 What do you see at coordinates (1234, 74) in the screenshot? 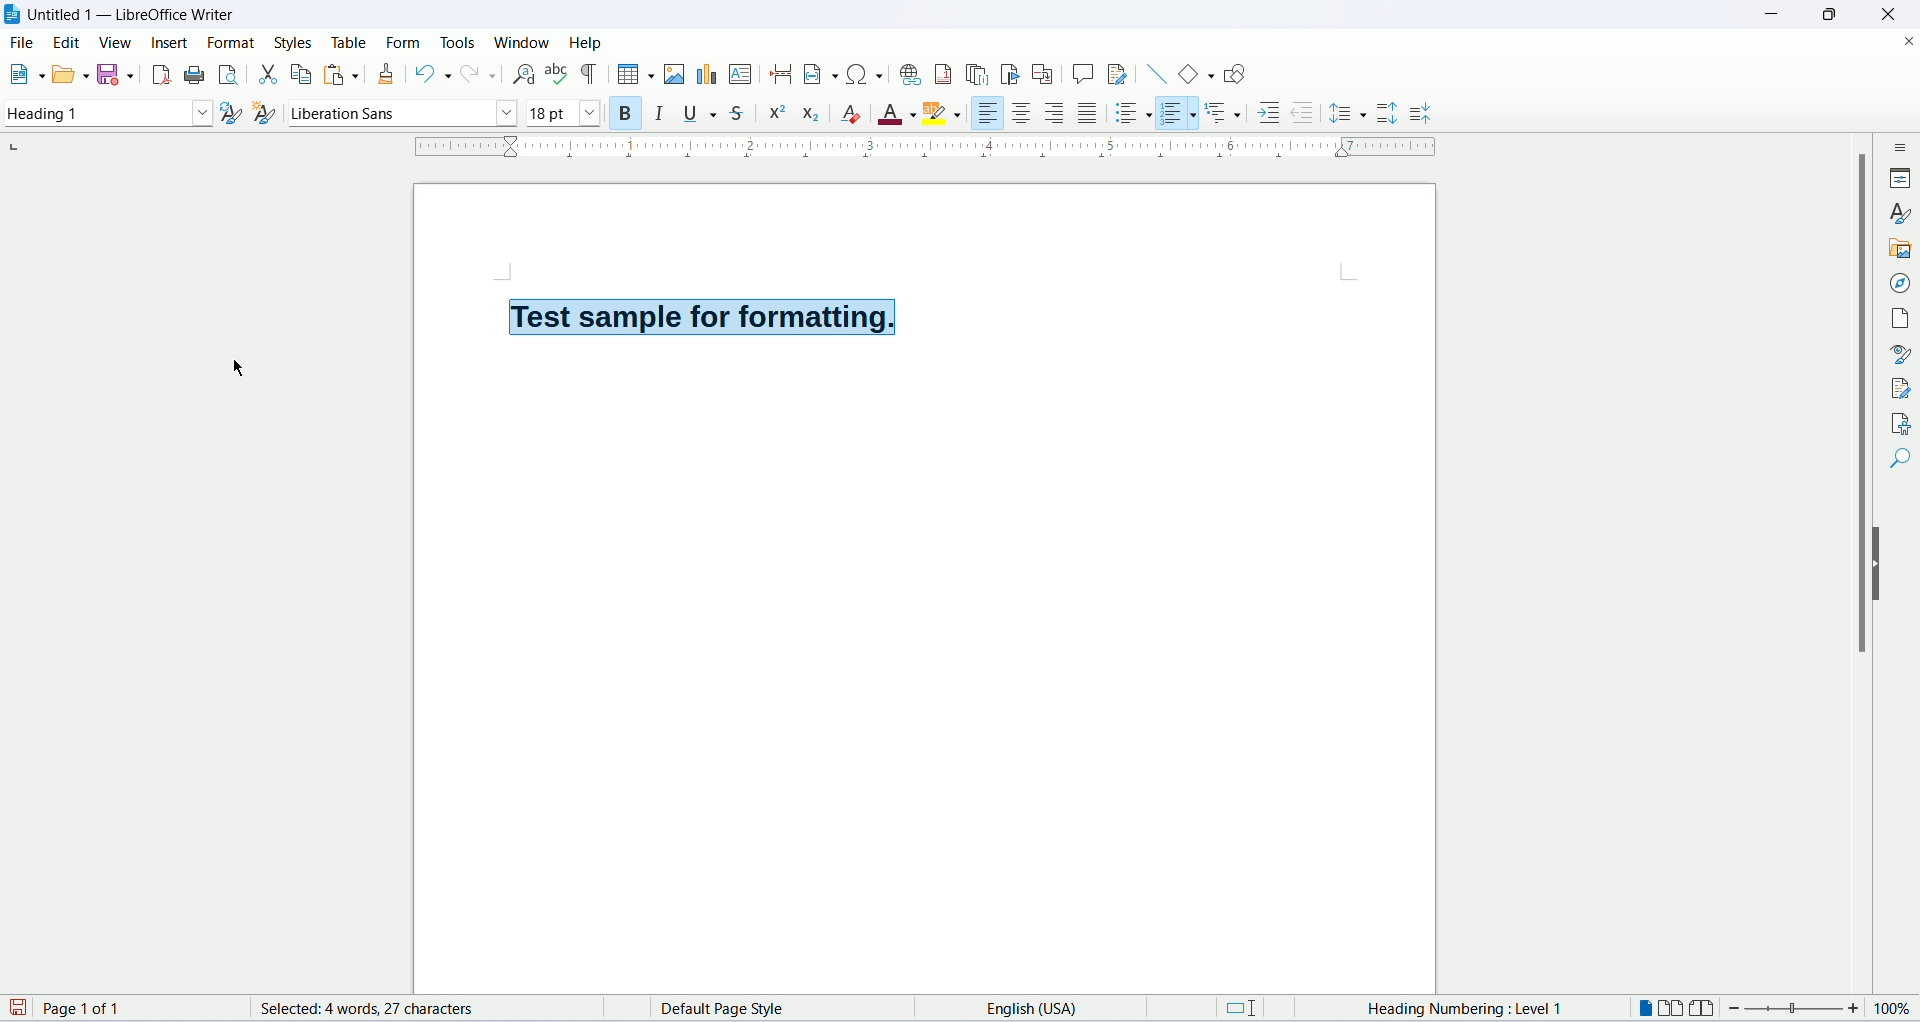
I see `draw function` at bounding box center [1234, 74].